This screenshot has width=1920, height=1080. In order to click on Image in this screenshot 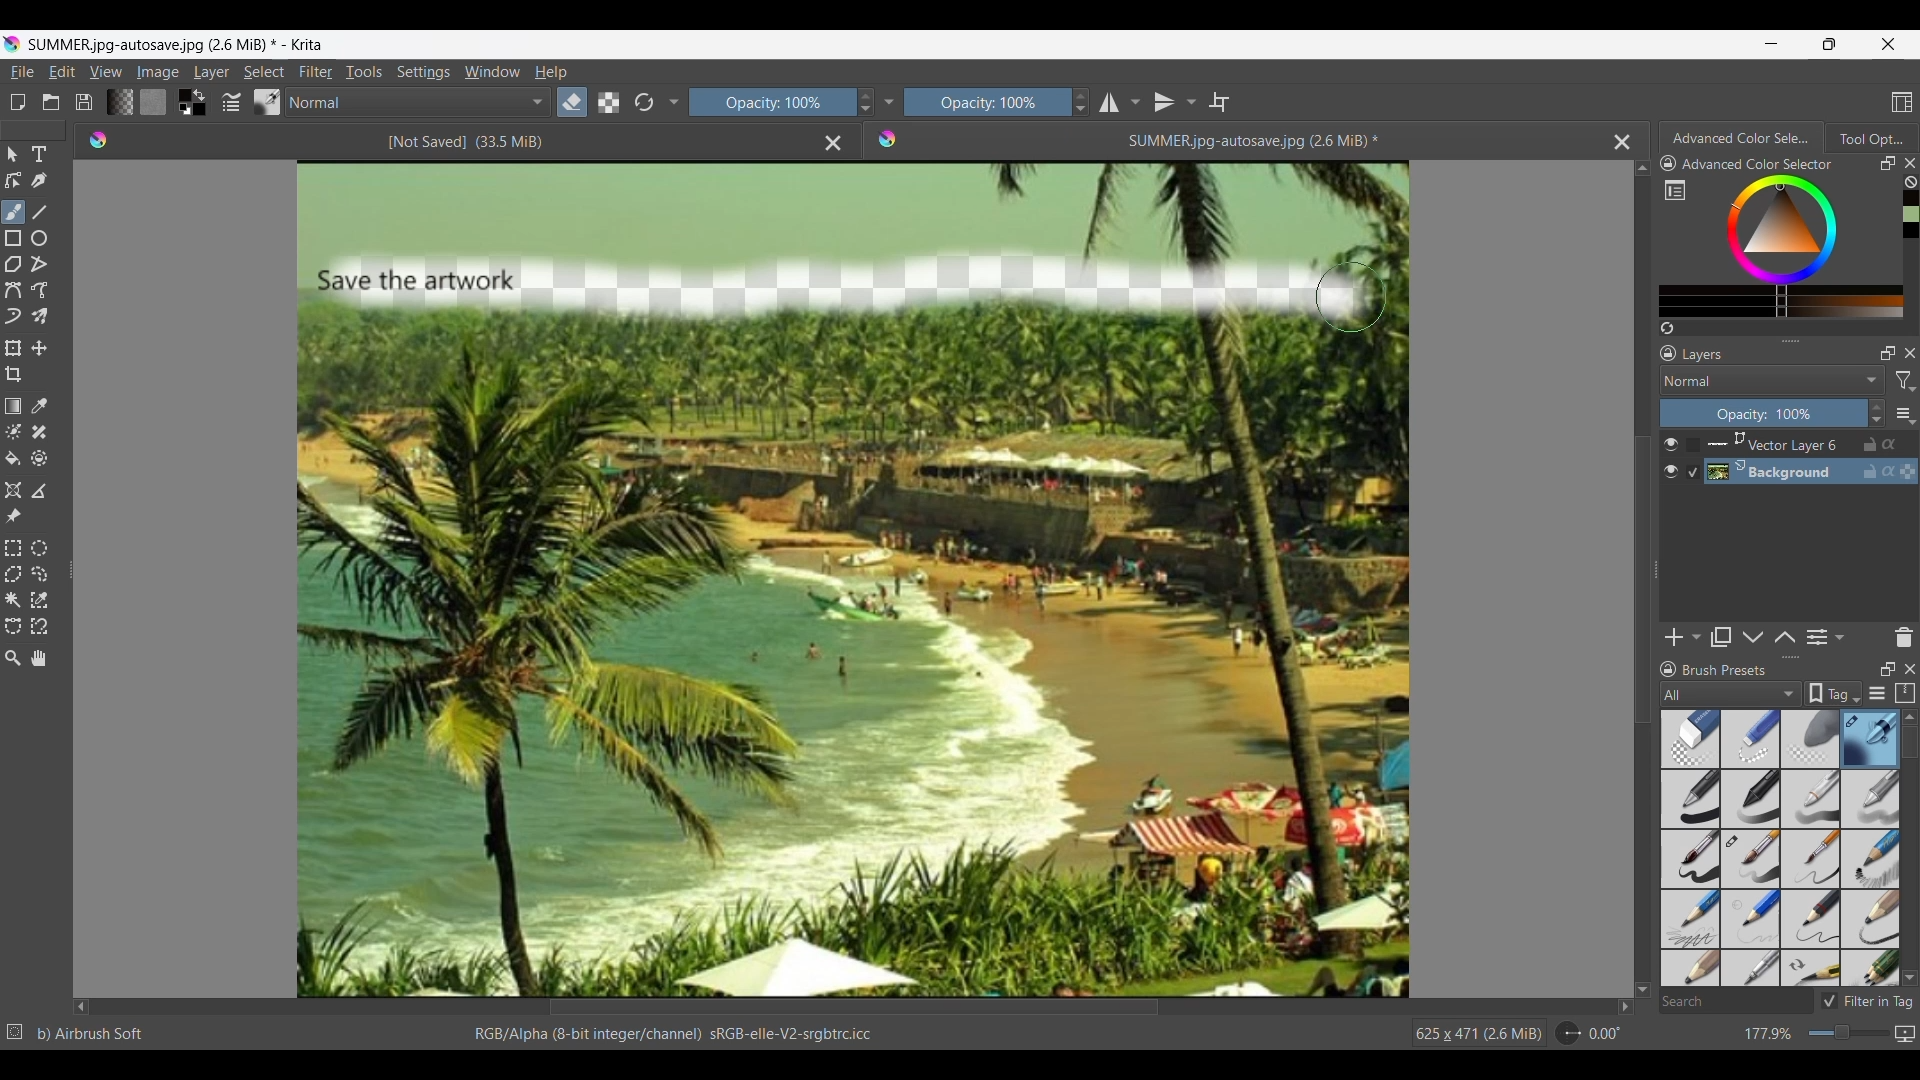, I will do `click(157, 72)`.